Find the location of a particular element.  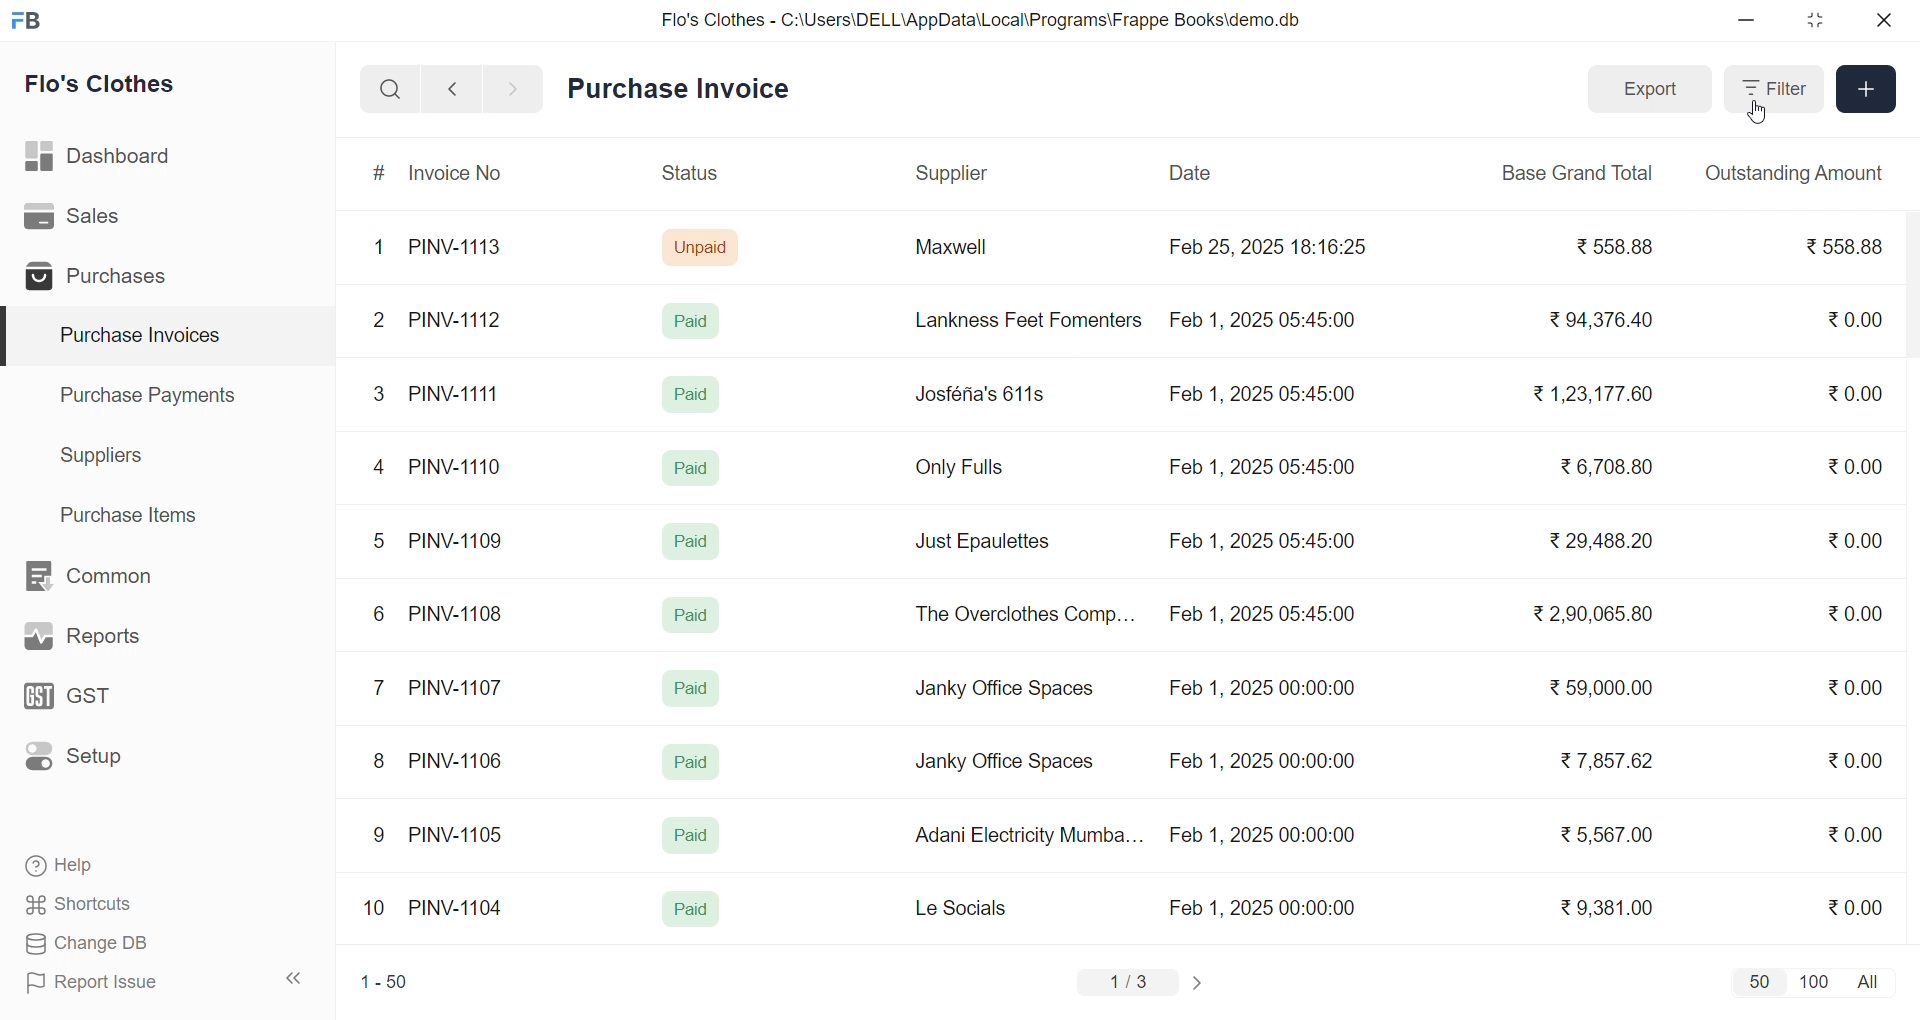

8 is located at coordinates (380, 763).